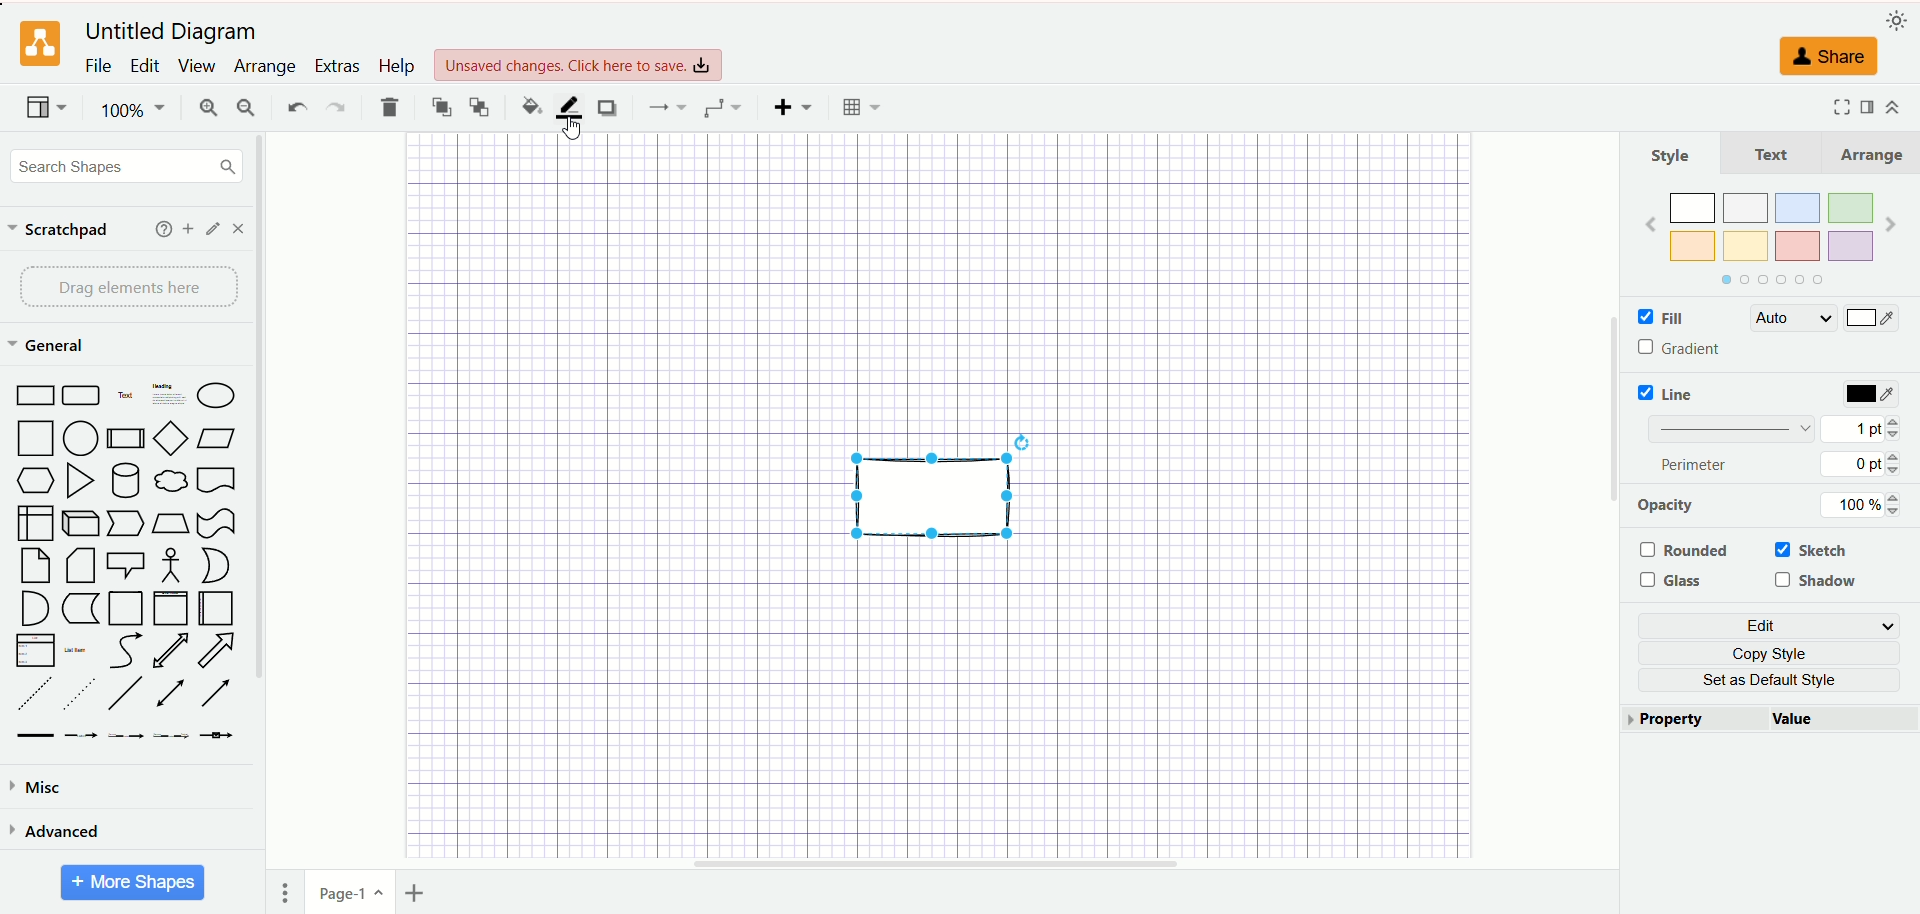  What do you see at coordinates (1871, 315) in the screenshot?
I see `color` at bounding box center [1871, 315].